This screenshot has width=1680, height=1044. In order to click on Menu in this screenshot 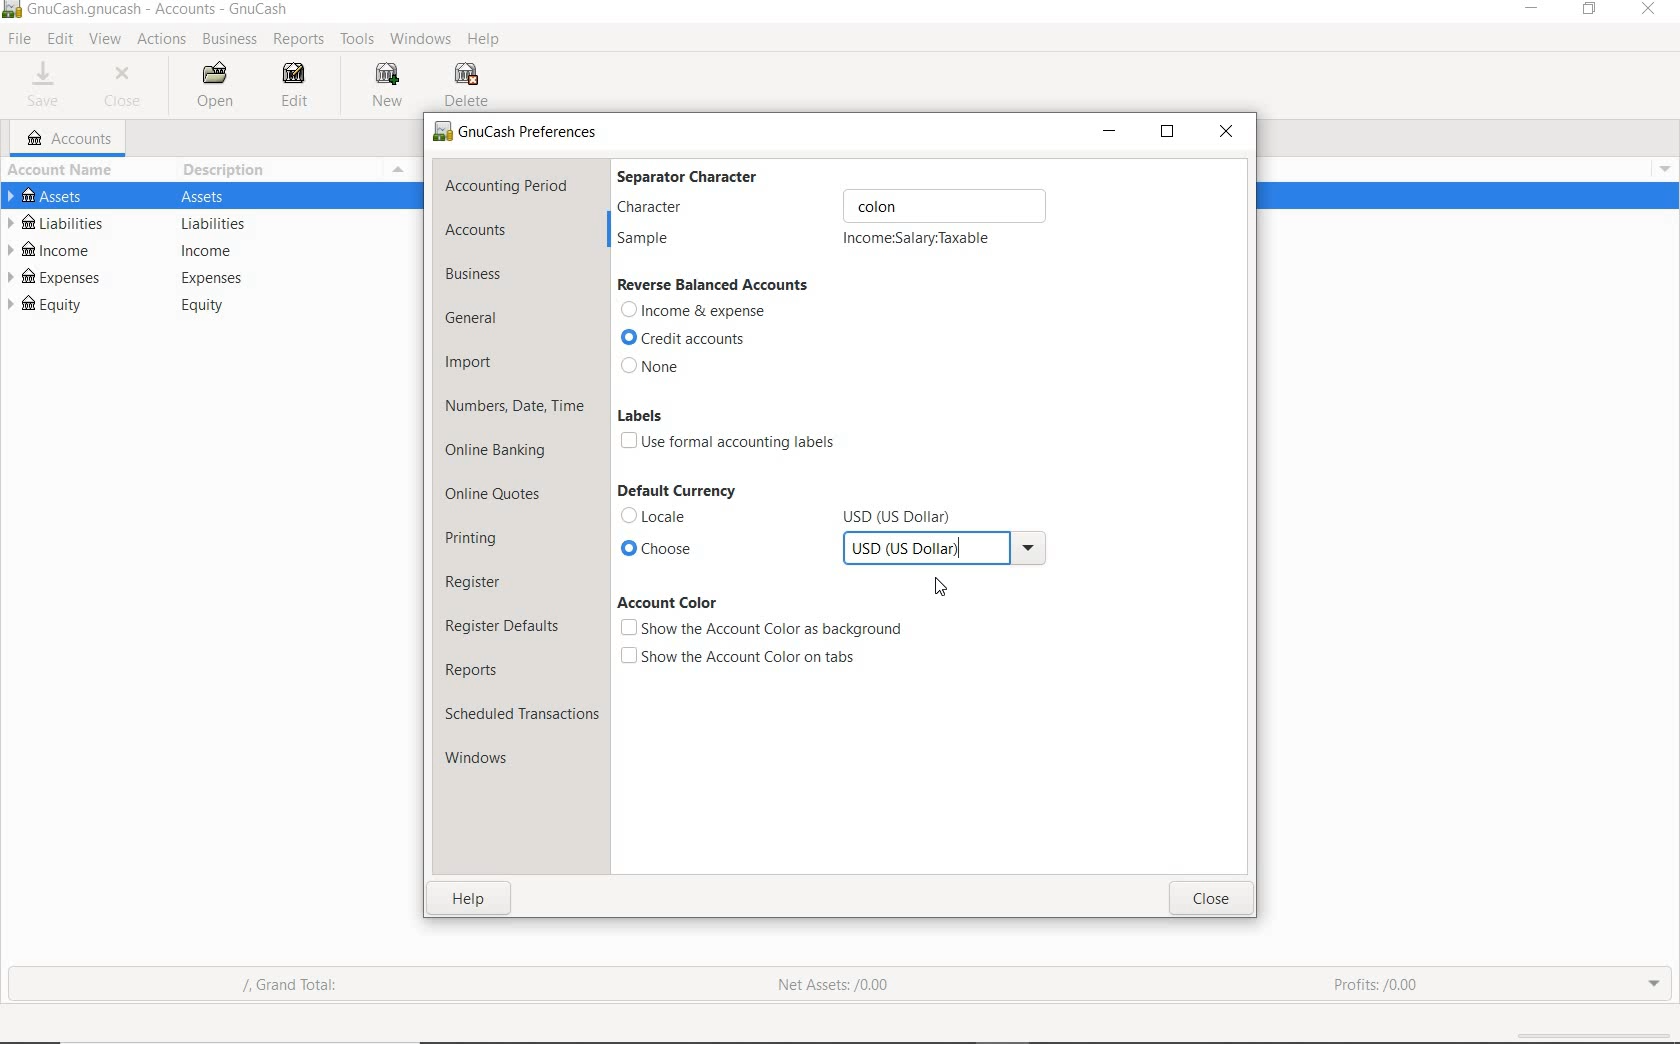, I will do `click(400, 169)`.